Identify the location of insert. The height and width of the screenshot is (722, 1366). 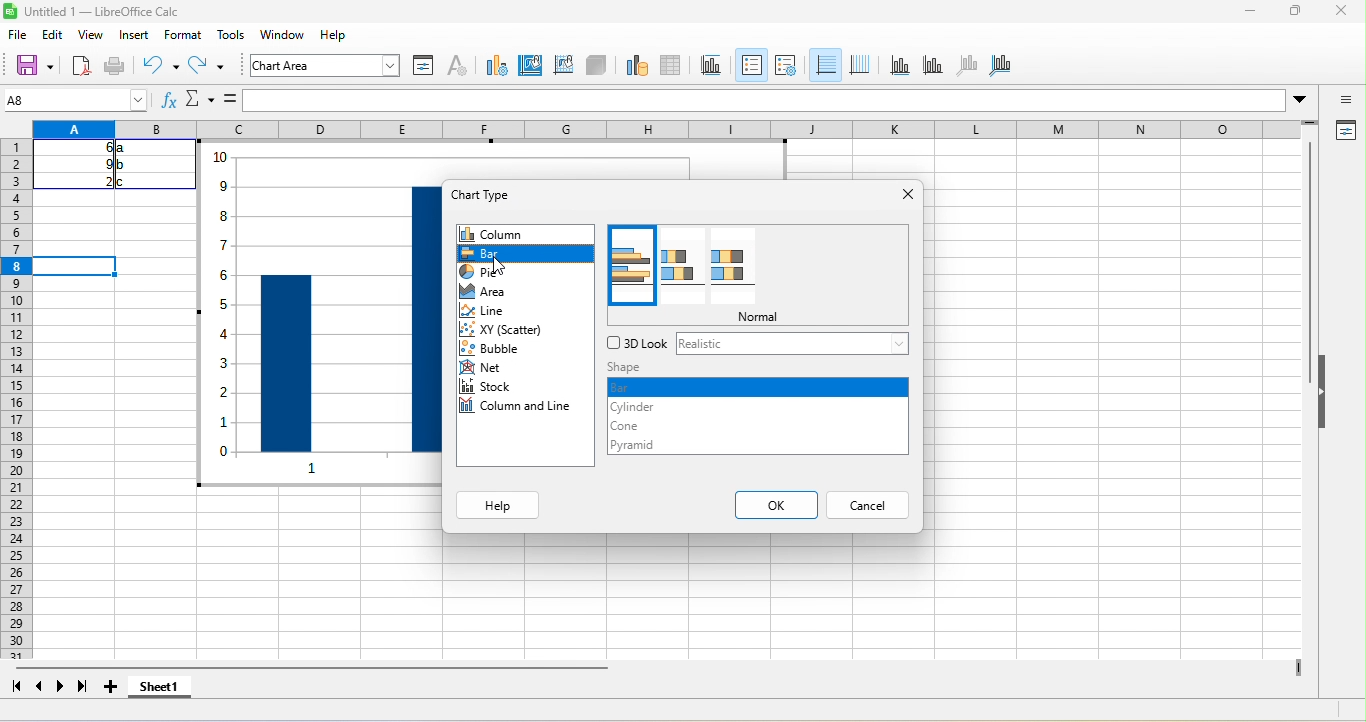
(140, 36).